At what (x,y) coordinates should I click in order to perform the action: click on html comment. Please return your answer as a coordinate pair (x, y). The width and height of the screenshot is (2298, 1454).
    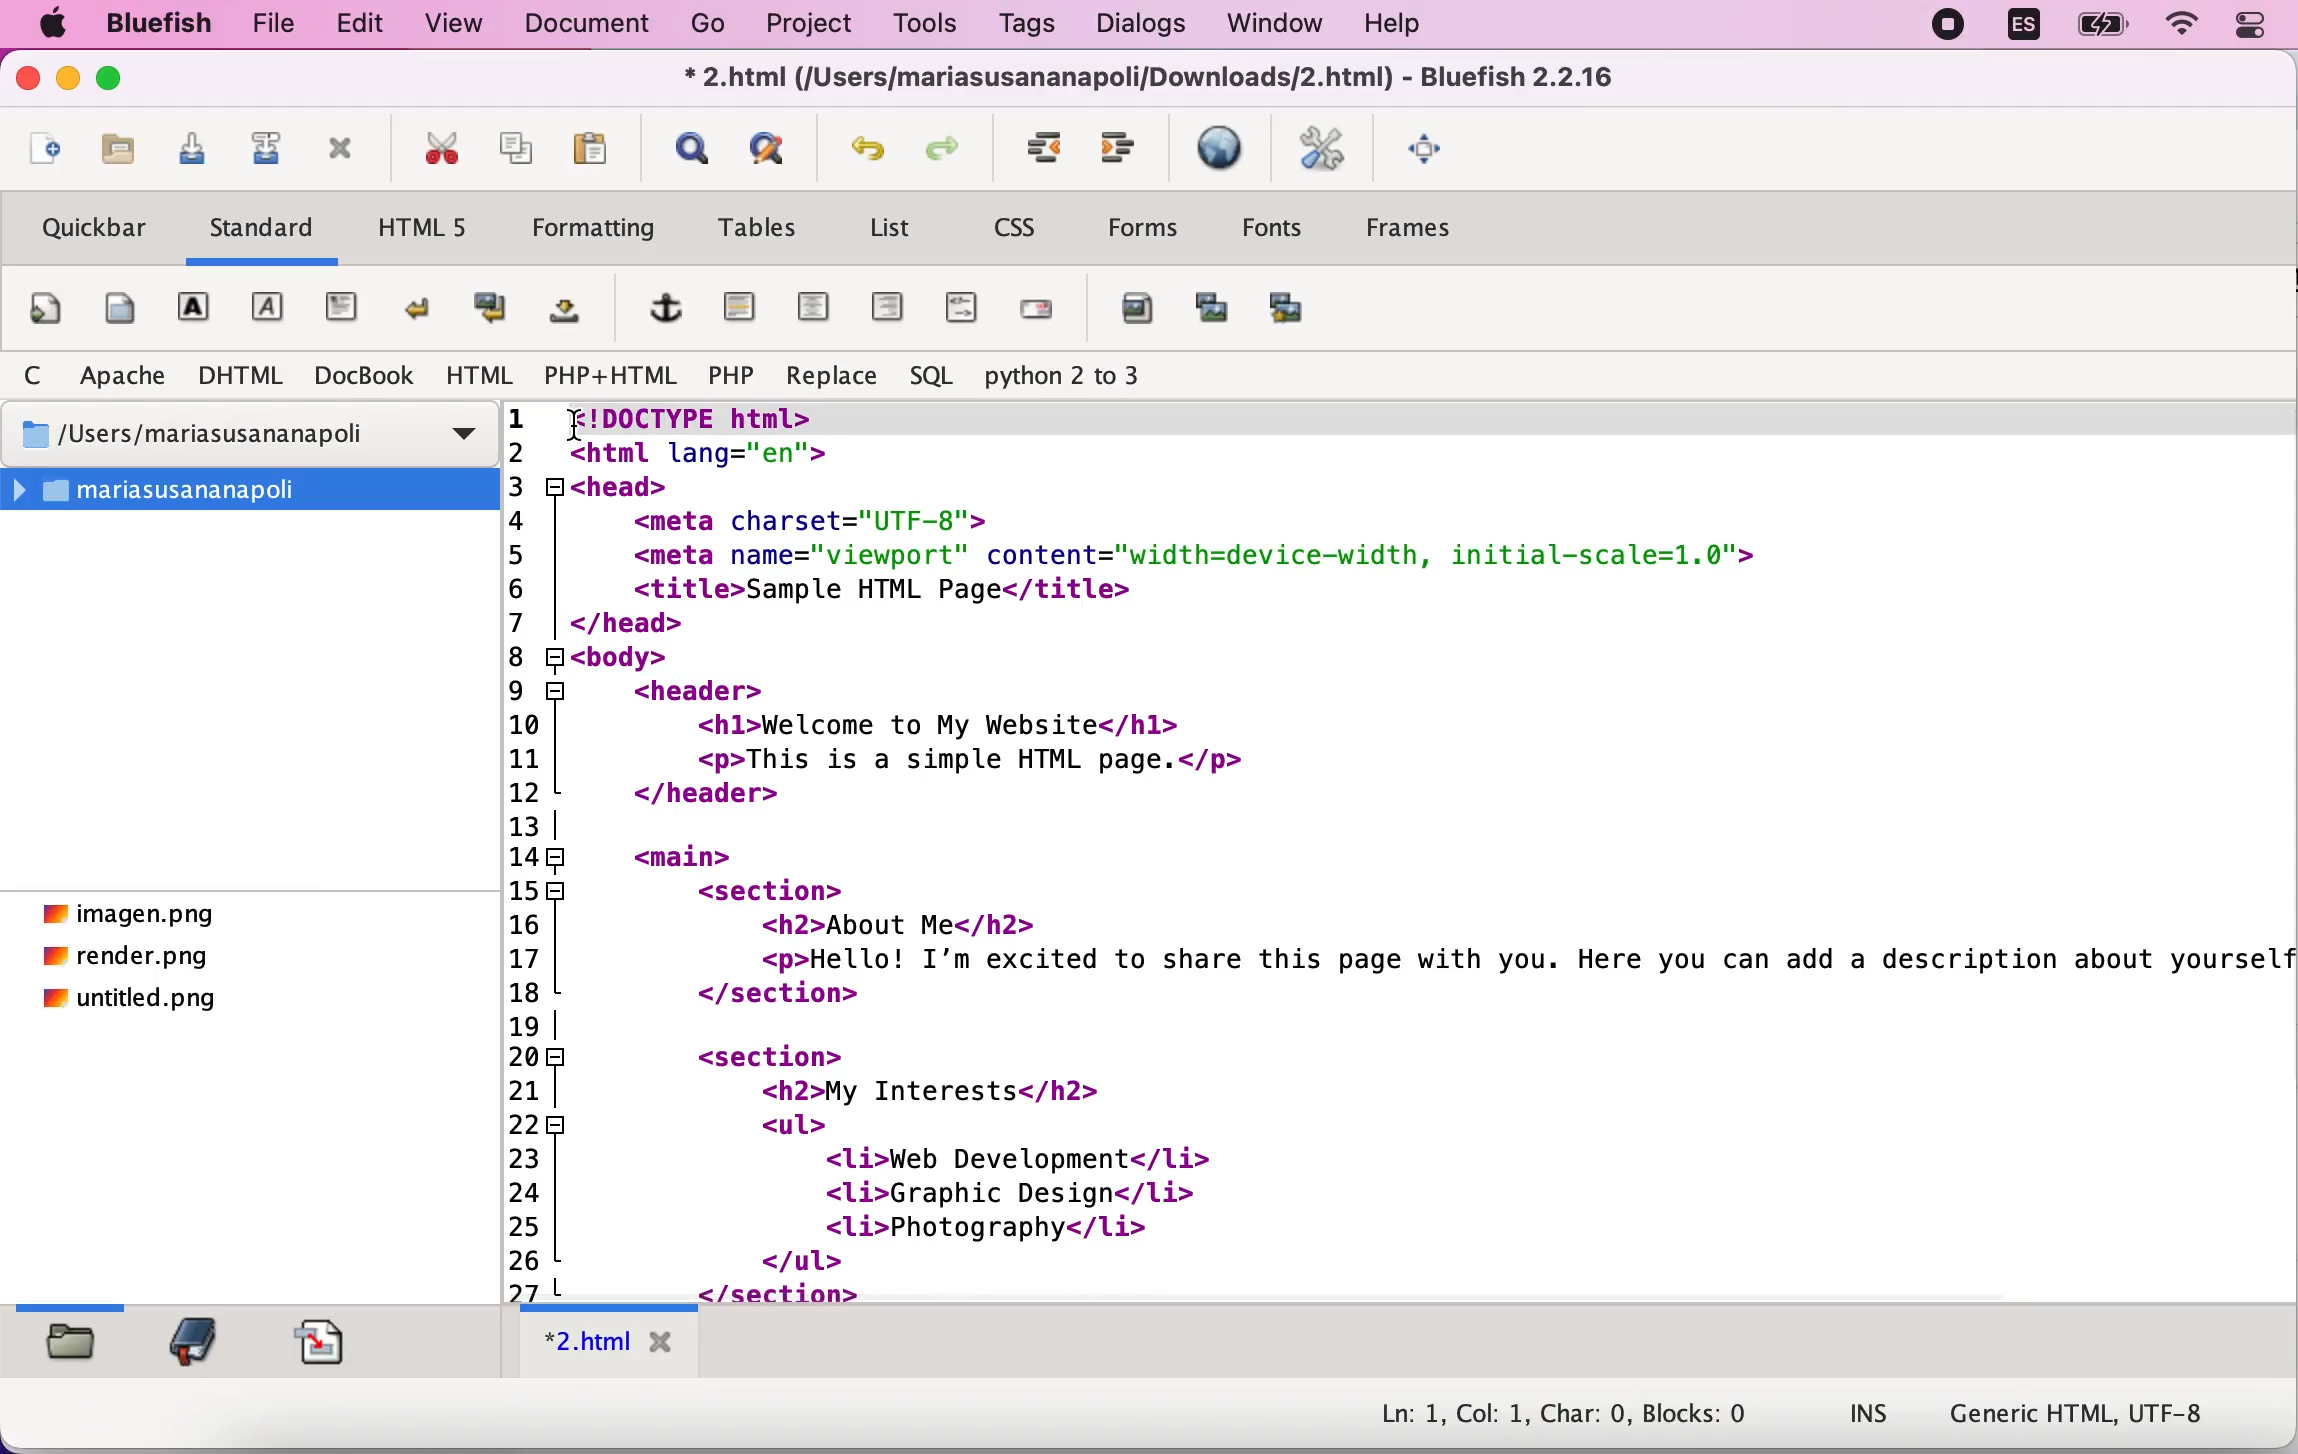
    Looking at the image, I should click on (954, 309).